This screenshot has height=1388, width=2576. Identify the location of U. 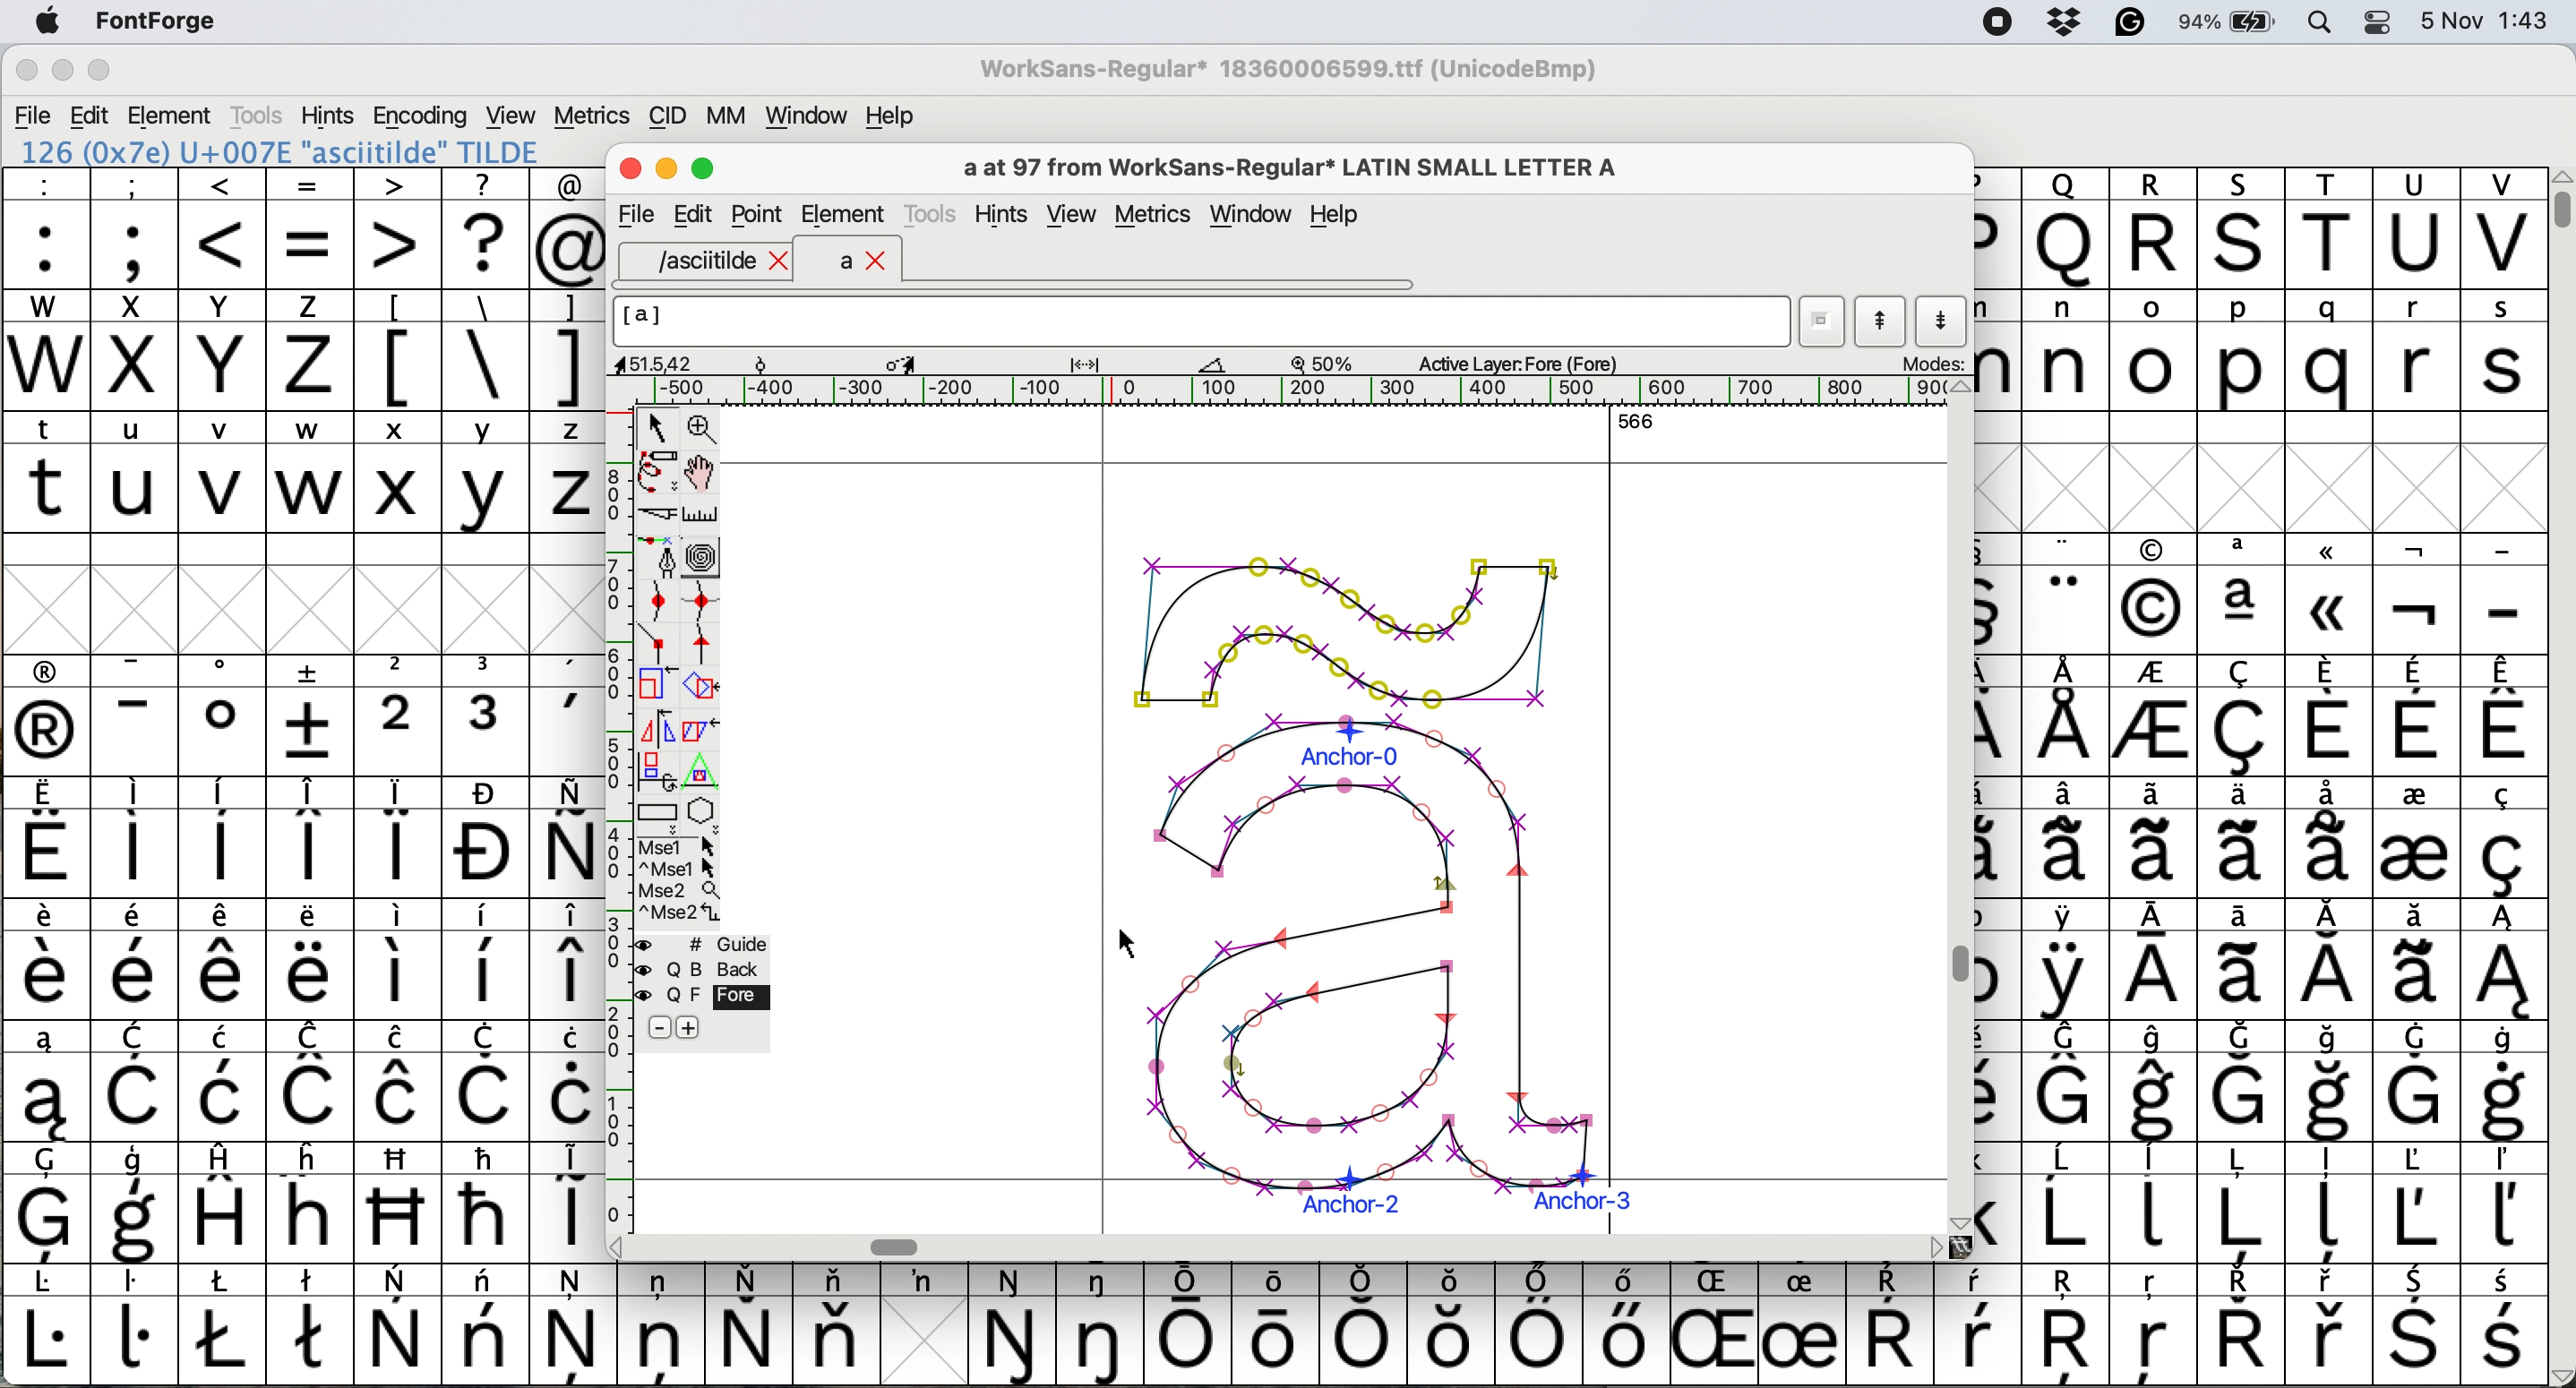
(2416, 229).